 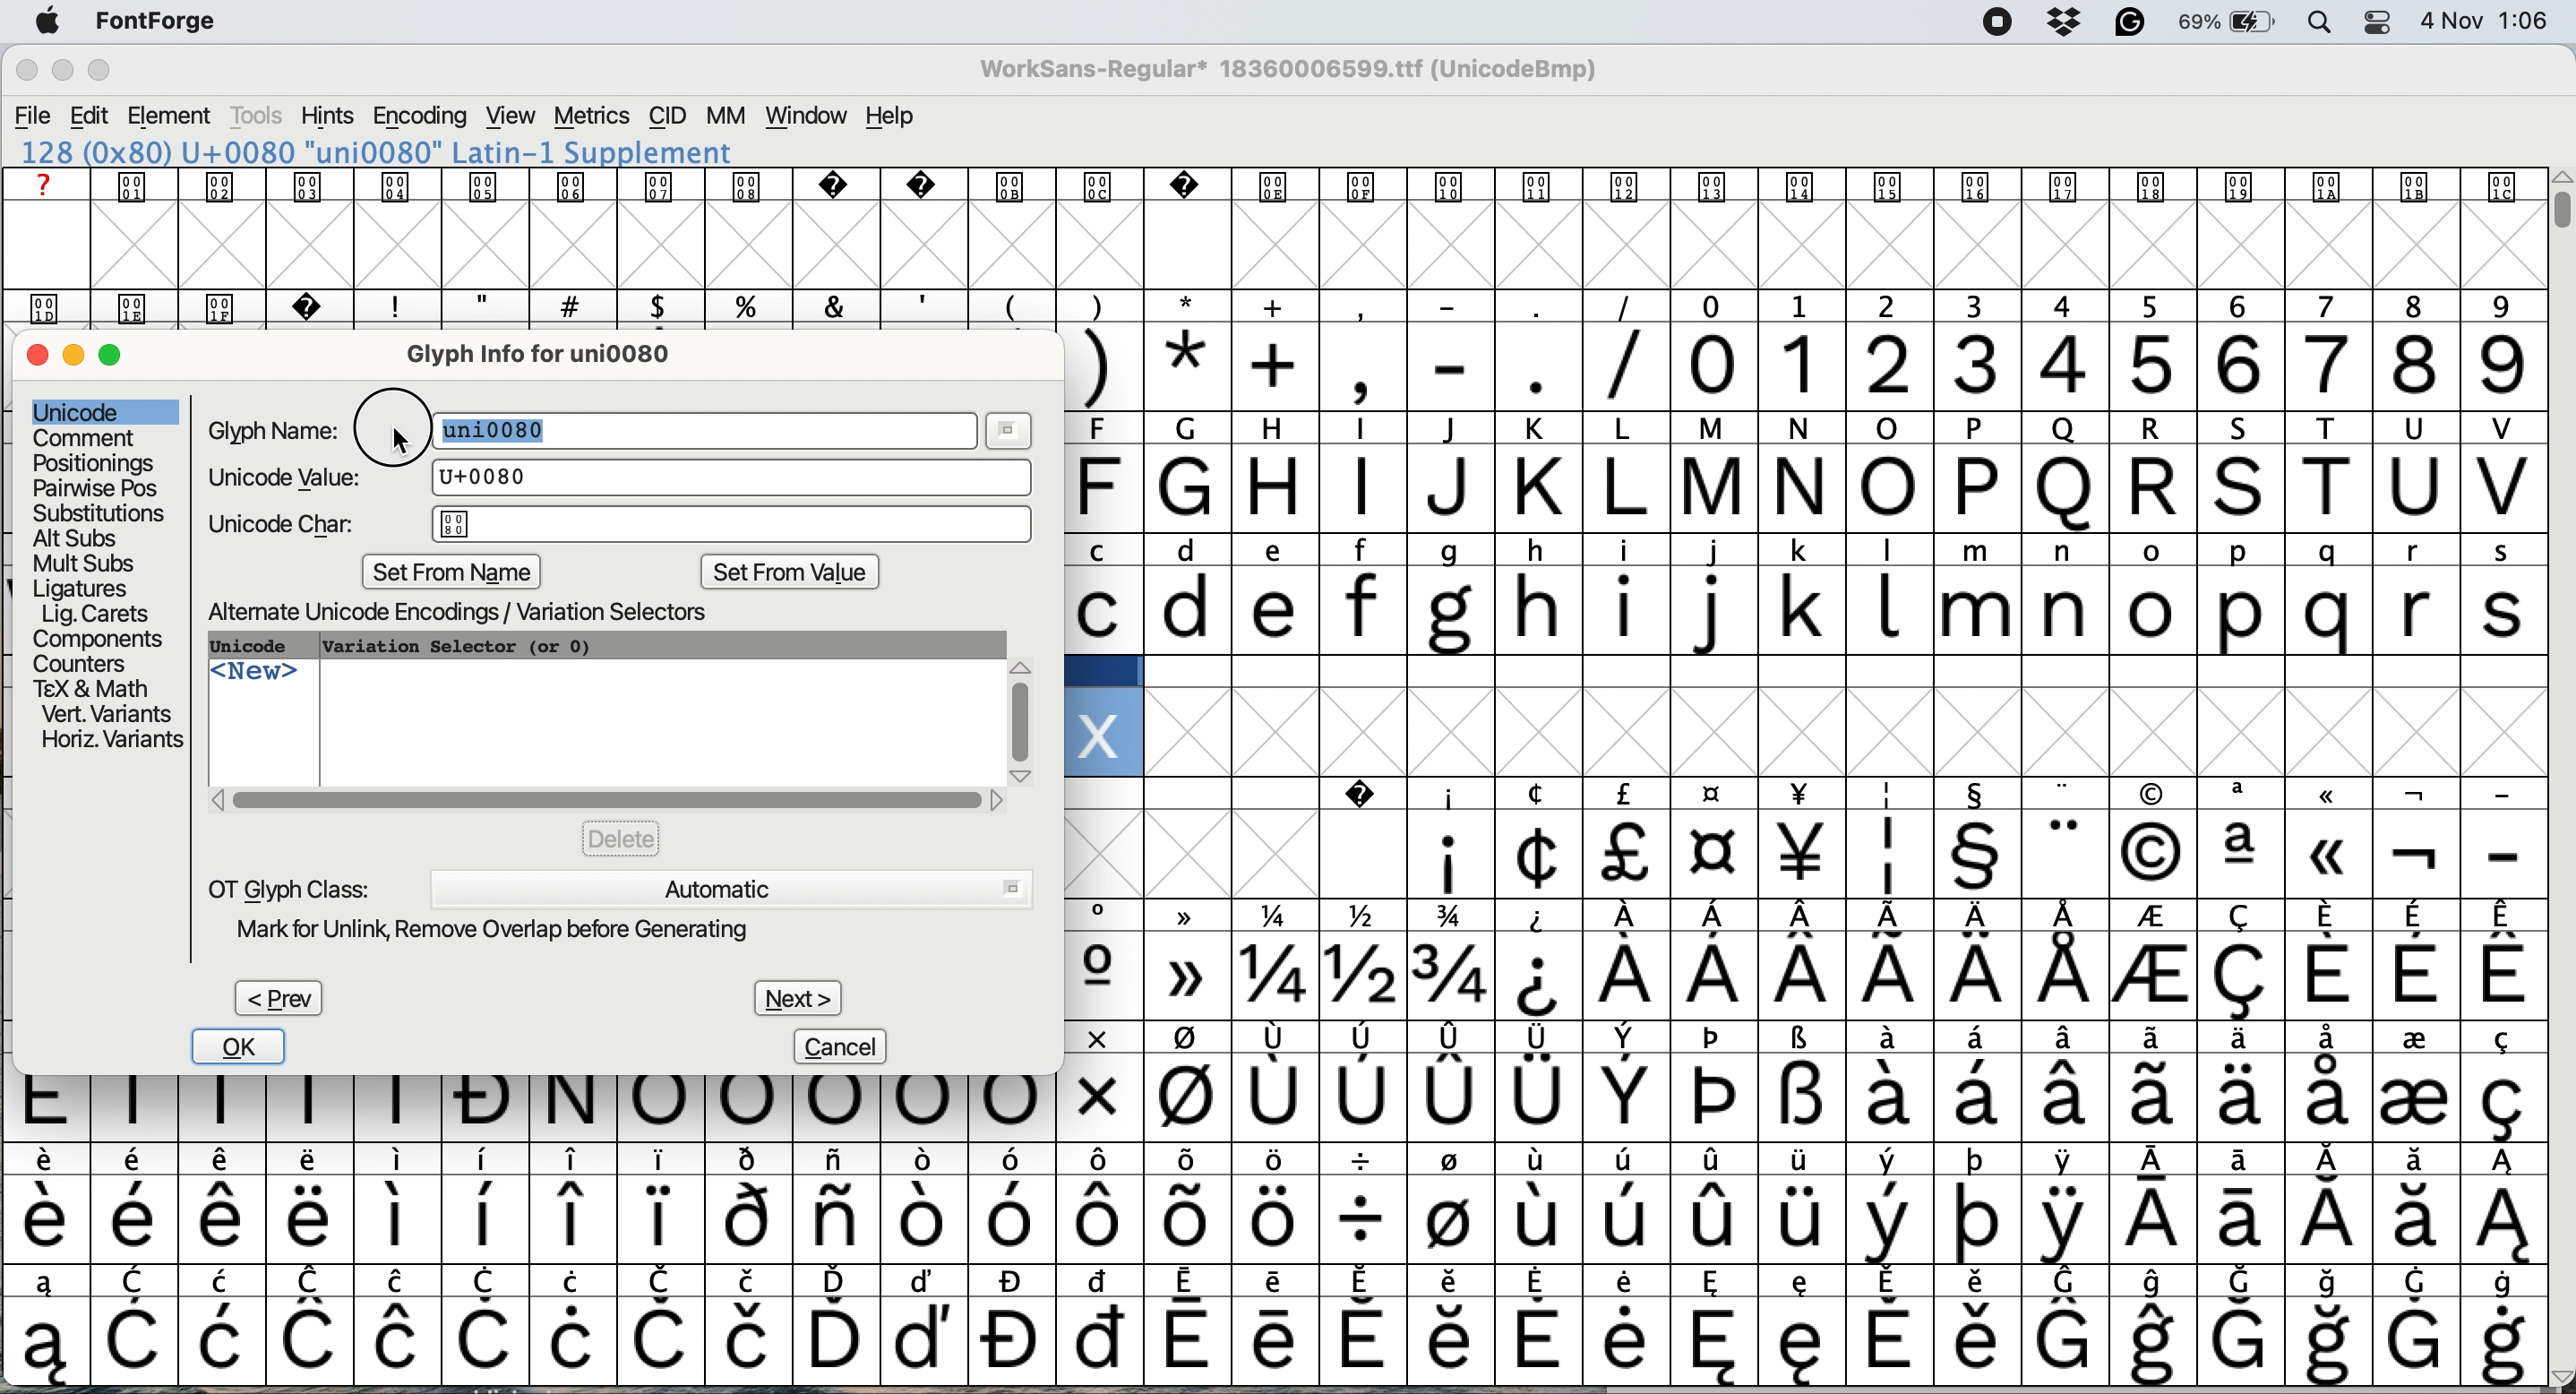 What do you see at coordinates (111, 74) in the screenshot?
I see `maximise` at bounding box center [111, 74].